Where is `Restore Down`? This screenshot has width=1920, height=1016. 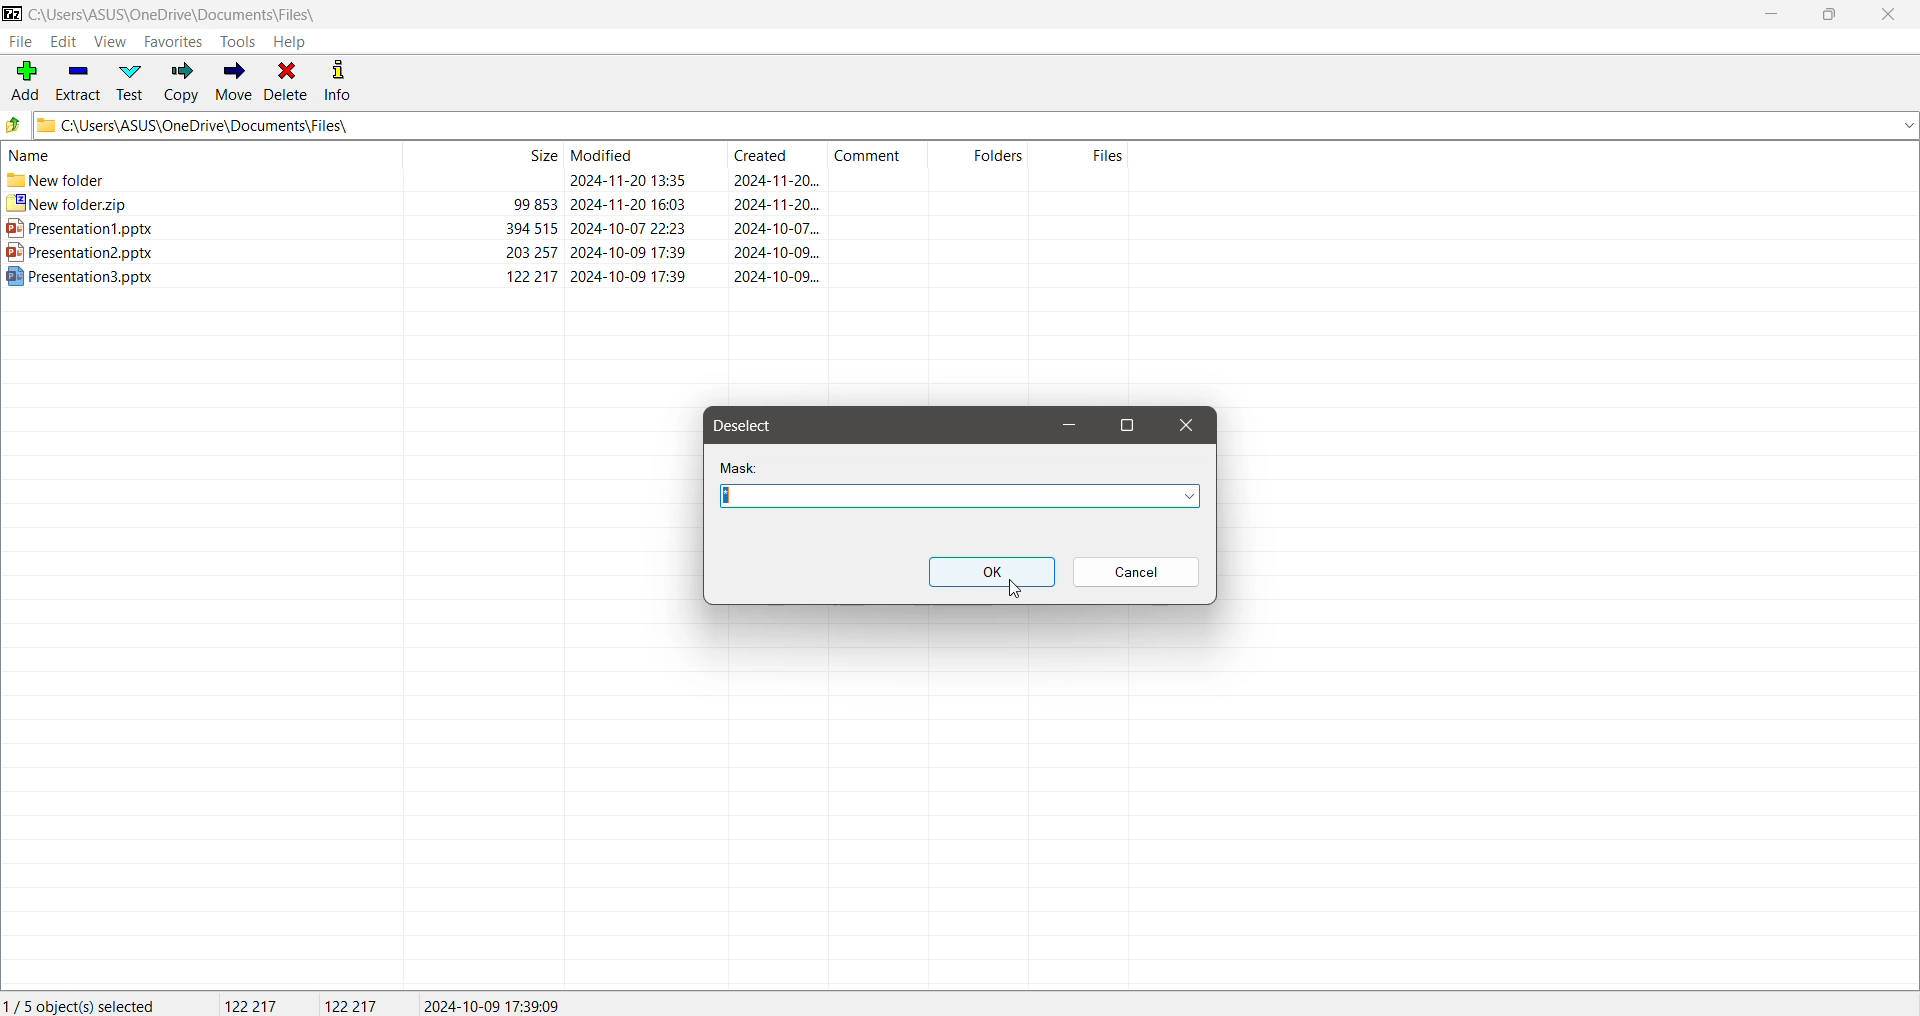 Restore Down is located at coordinates (1831, 17).